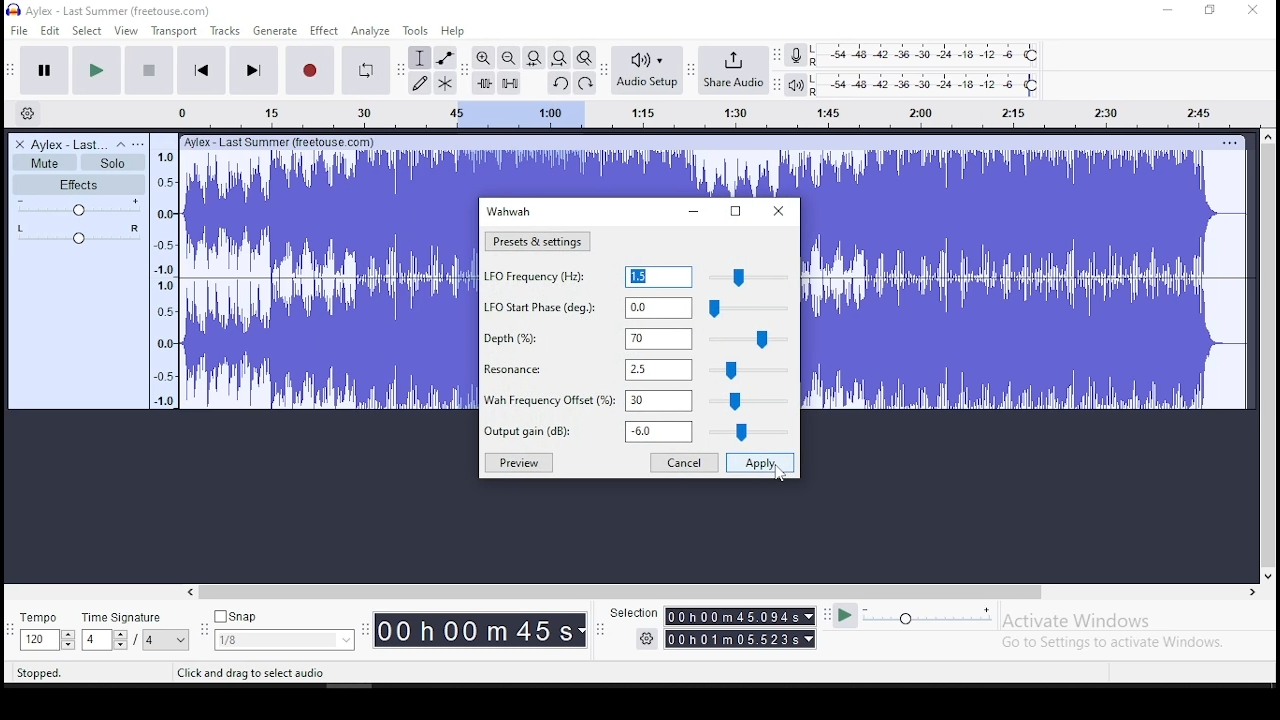  Describe the element at coordinates (445, 58) in the screenshot. I see `envelope tool` at that location.